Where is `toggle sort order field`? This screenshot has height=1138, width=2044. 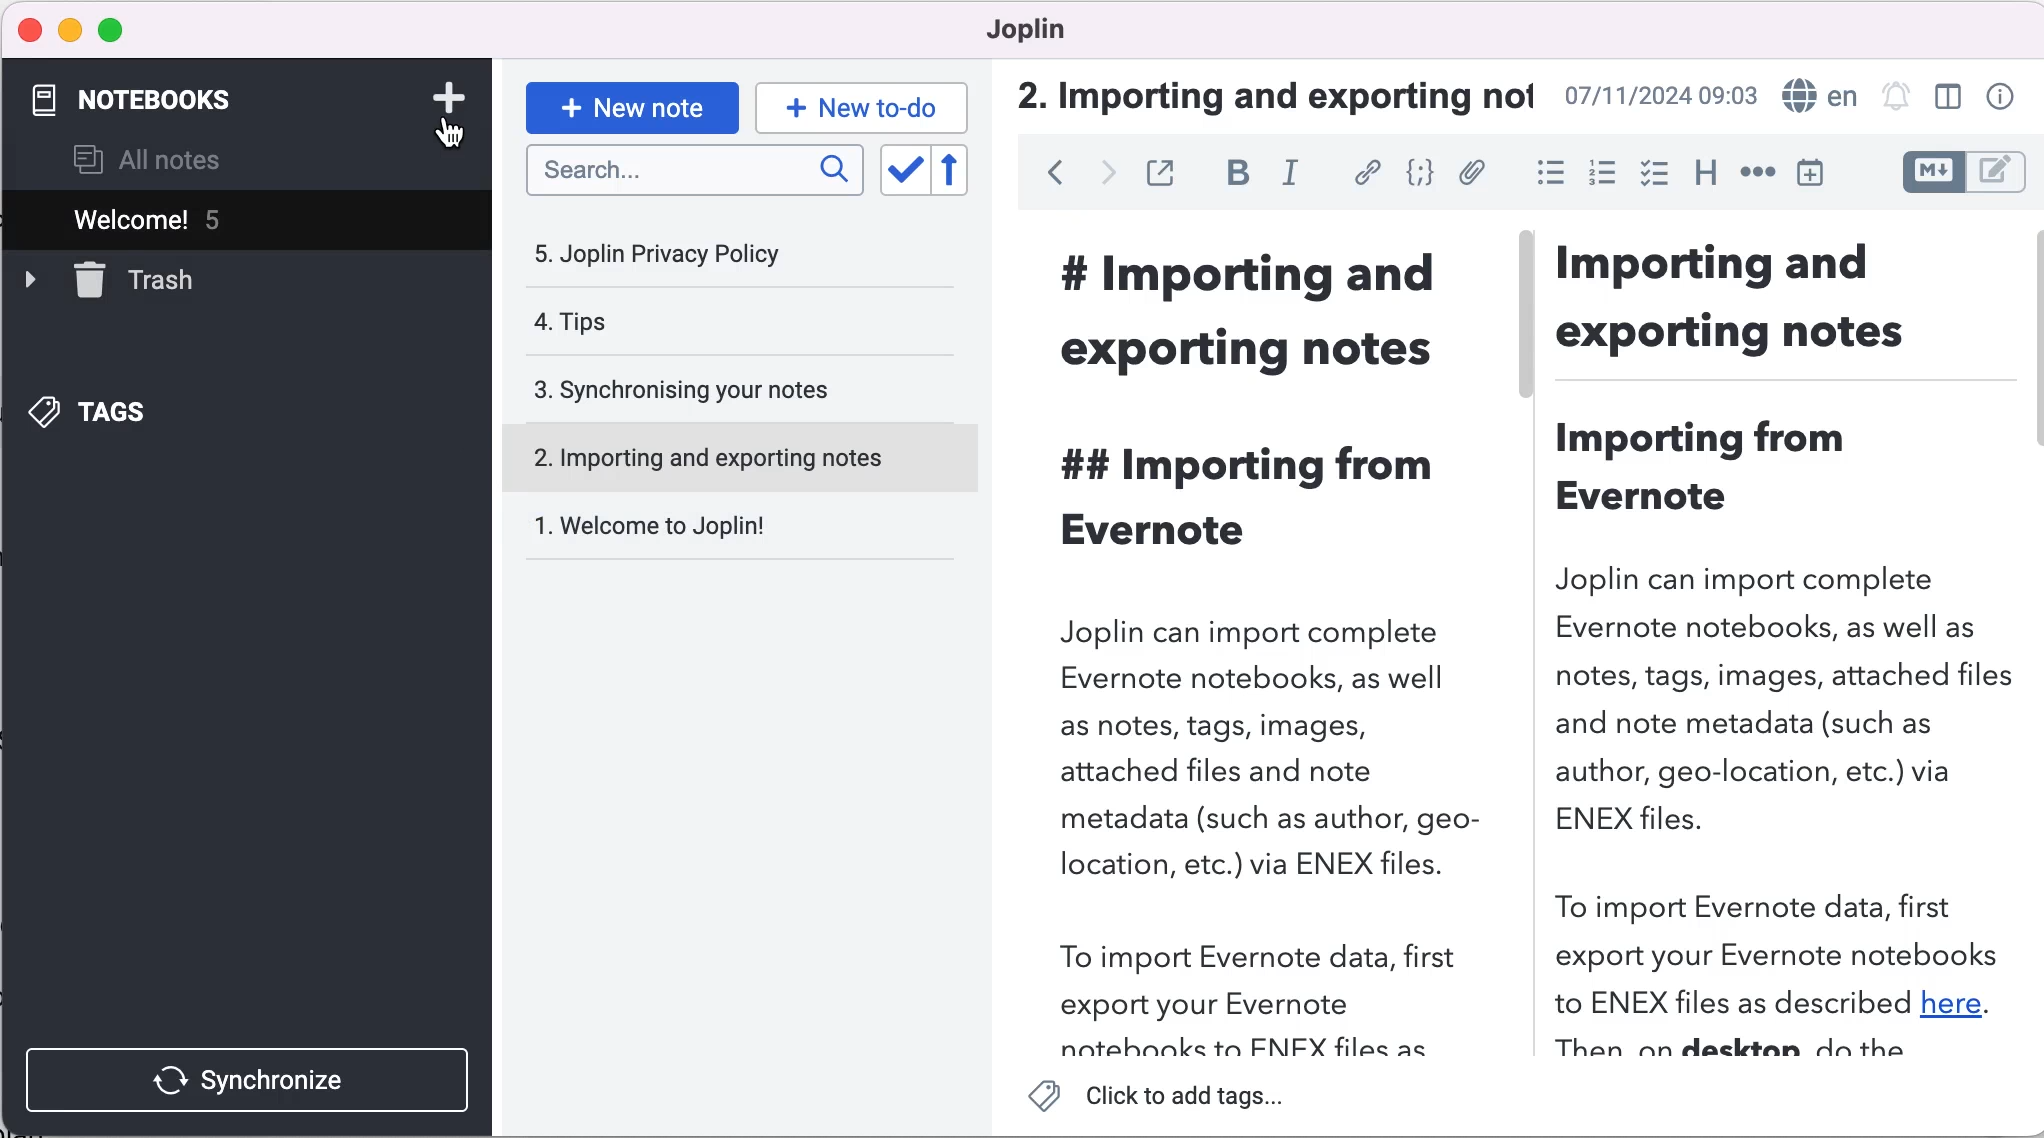 toggle sort order field is located at coordinates (903, 167).